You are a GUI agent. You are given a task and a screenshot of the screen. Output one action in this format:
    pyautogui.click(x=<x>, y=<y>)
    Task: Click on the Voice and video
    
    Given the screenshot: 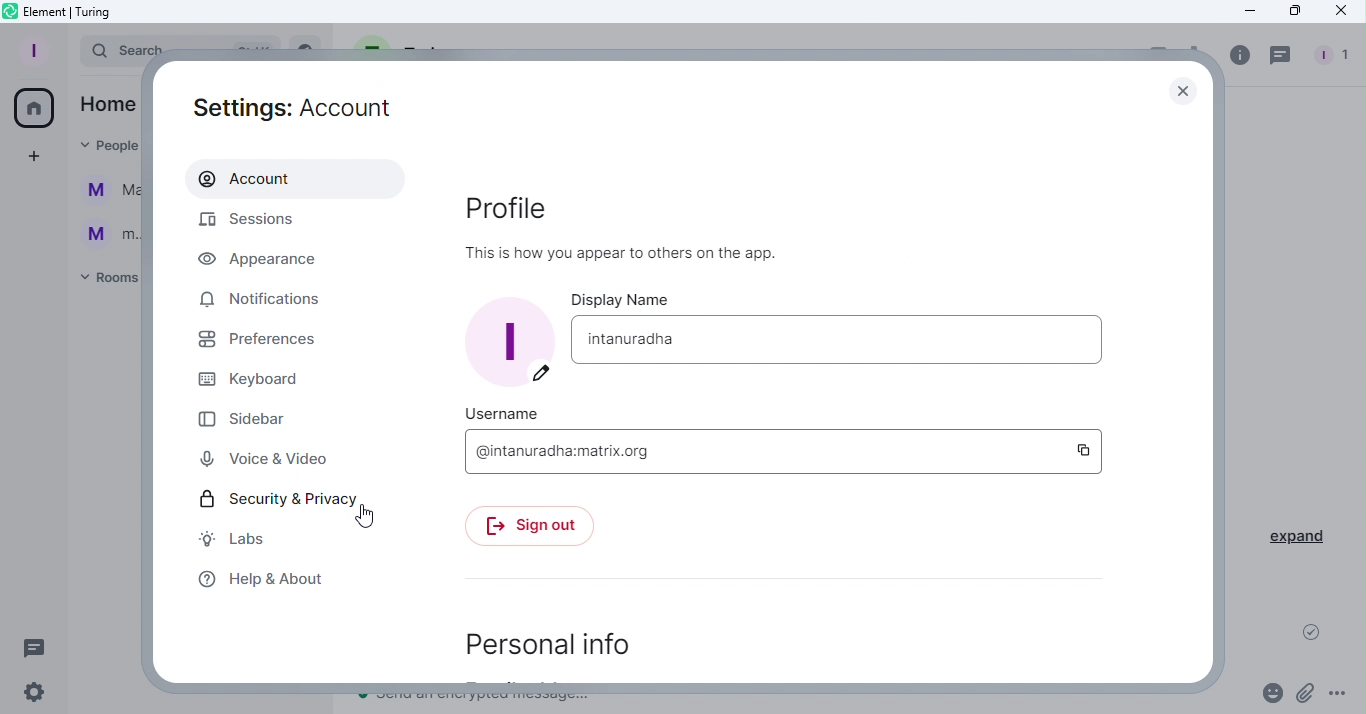 What is the action you would take?
    pyautogui.click(x=264, y=457)
    